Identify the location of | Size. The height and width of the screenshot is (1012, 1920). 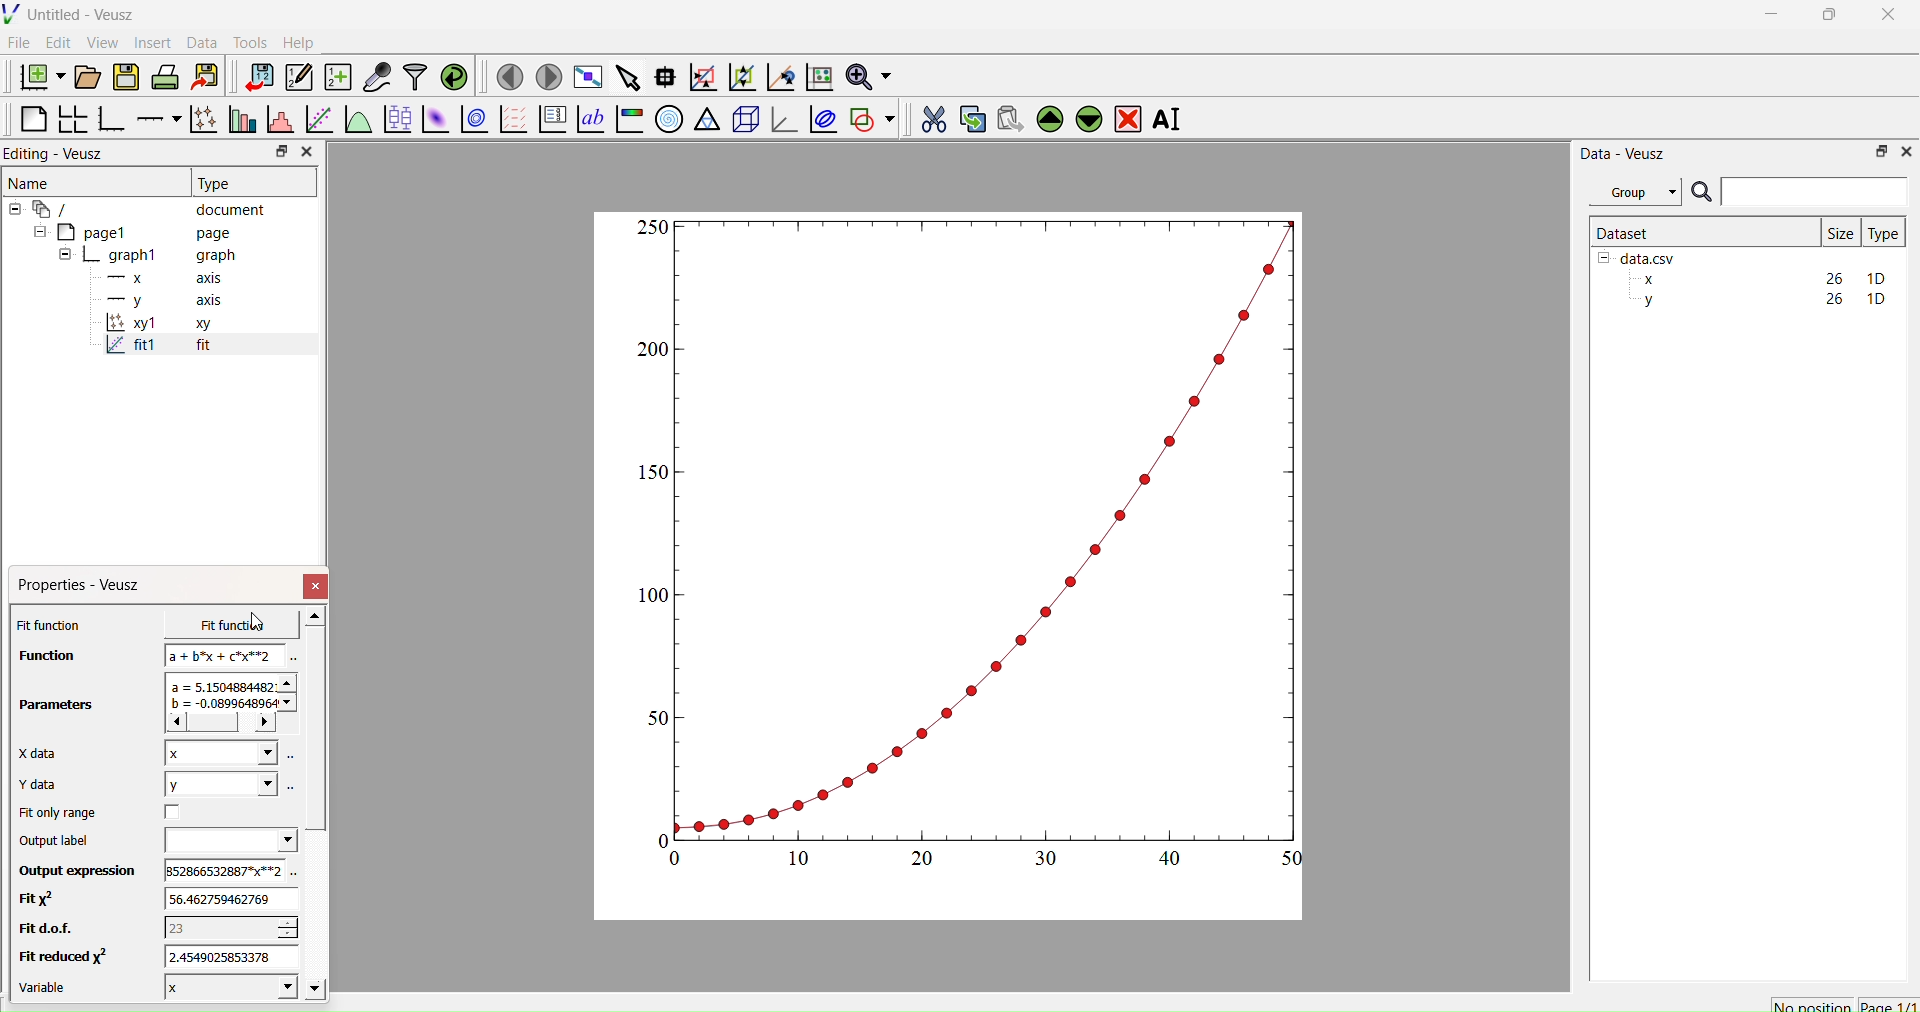
(1840, 231).